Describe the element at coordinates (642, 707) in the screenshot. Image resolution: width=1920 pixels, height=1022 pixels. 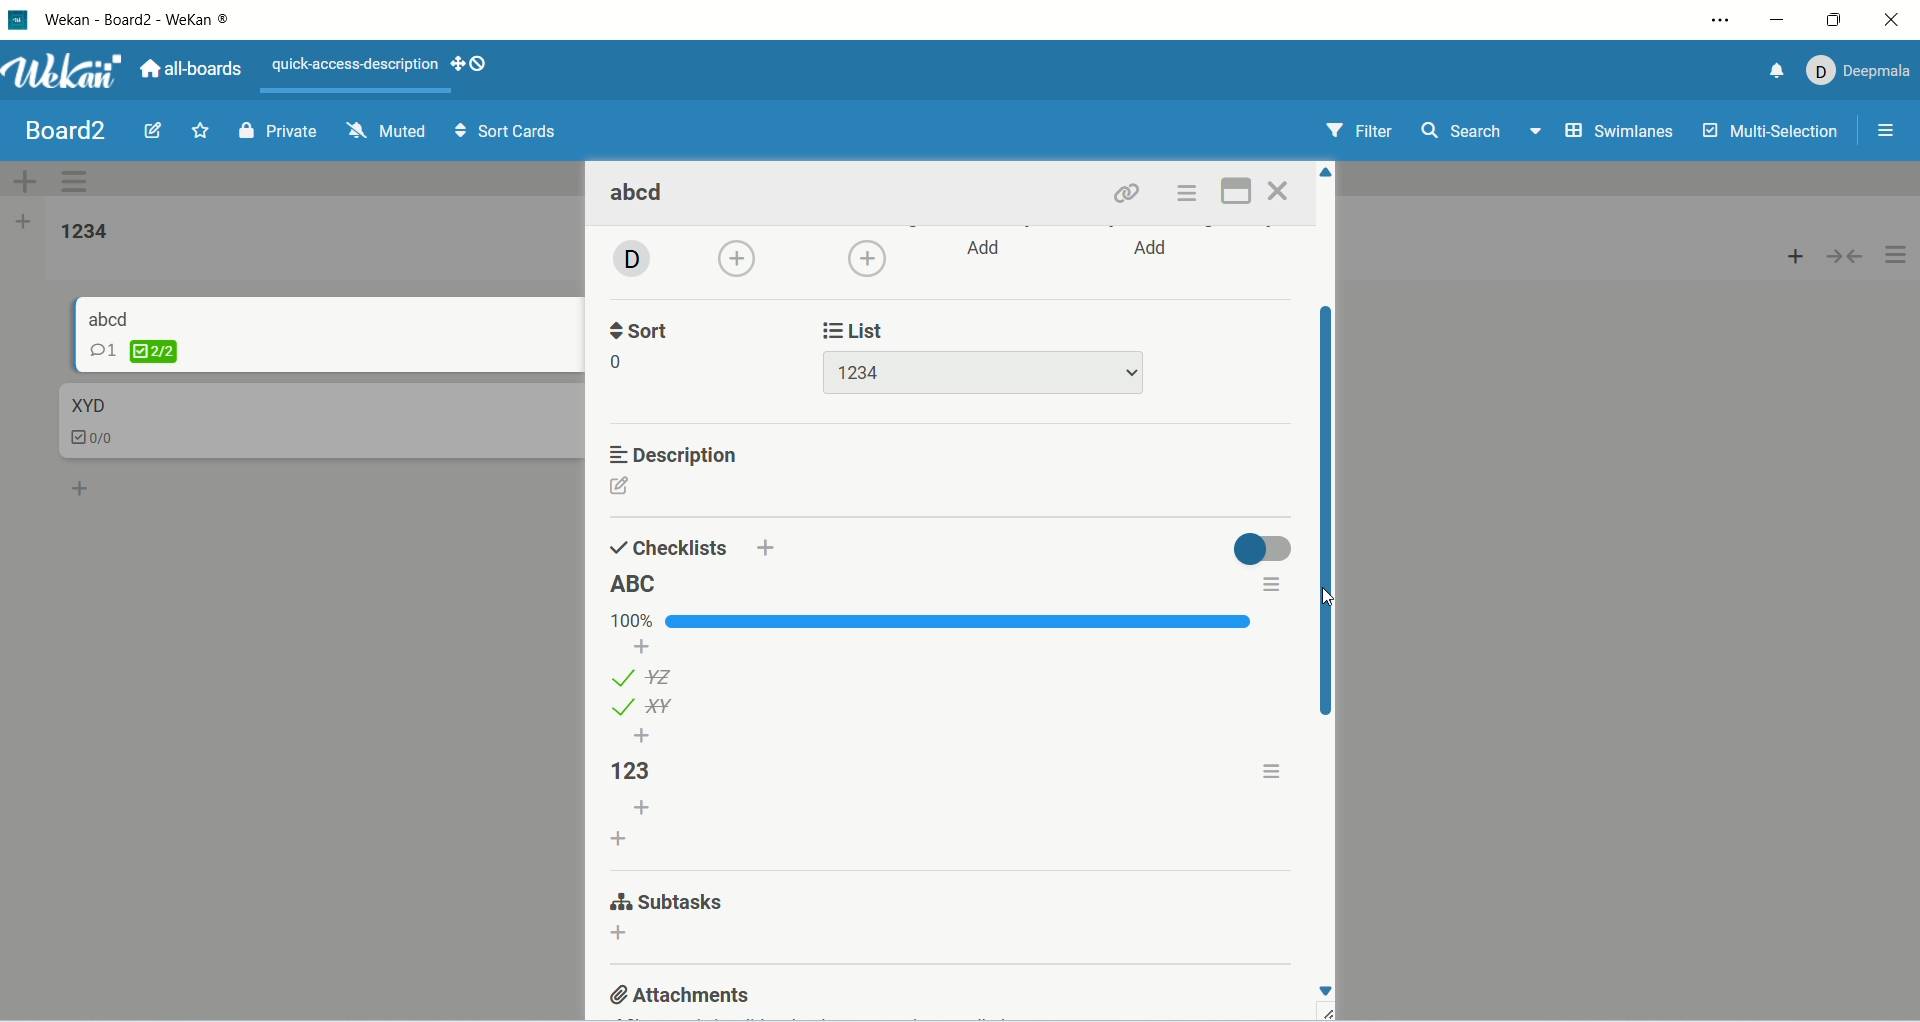
I see `list` at that location.